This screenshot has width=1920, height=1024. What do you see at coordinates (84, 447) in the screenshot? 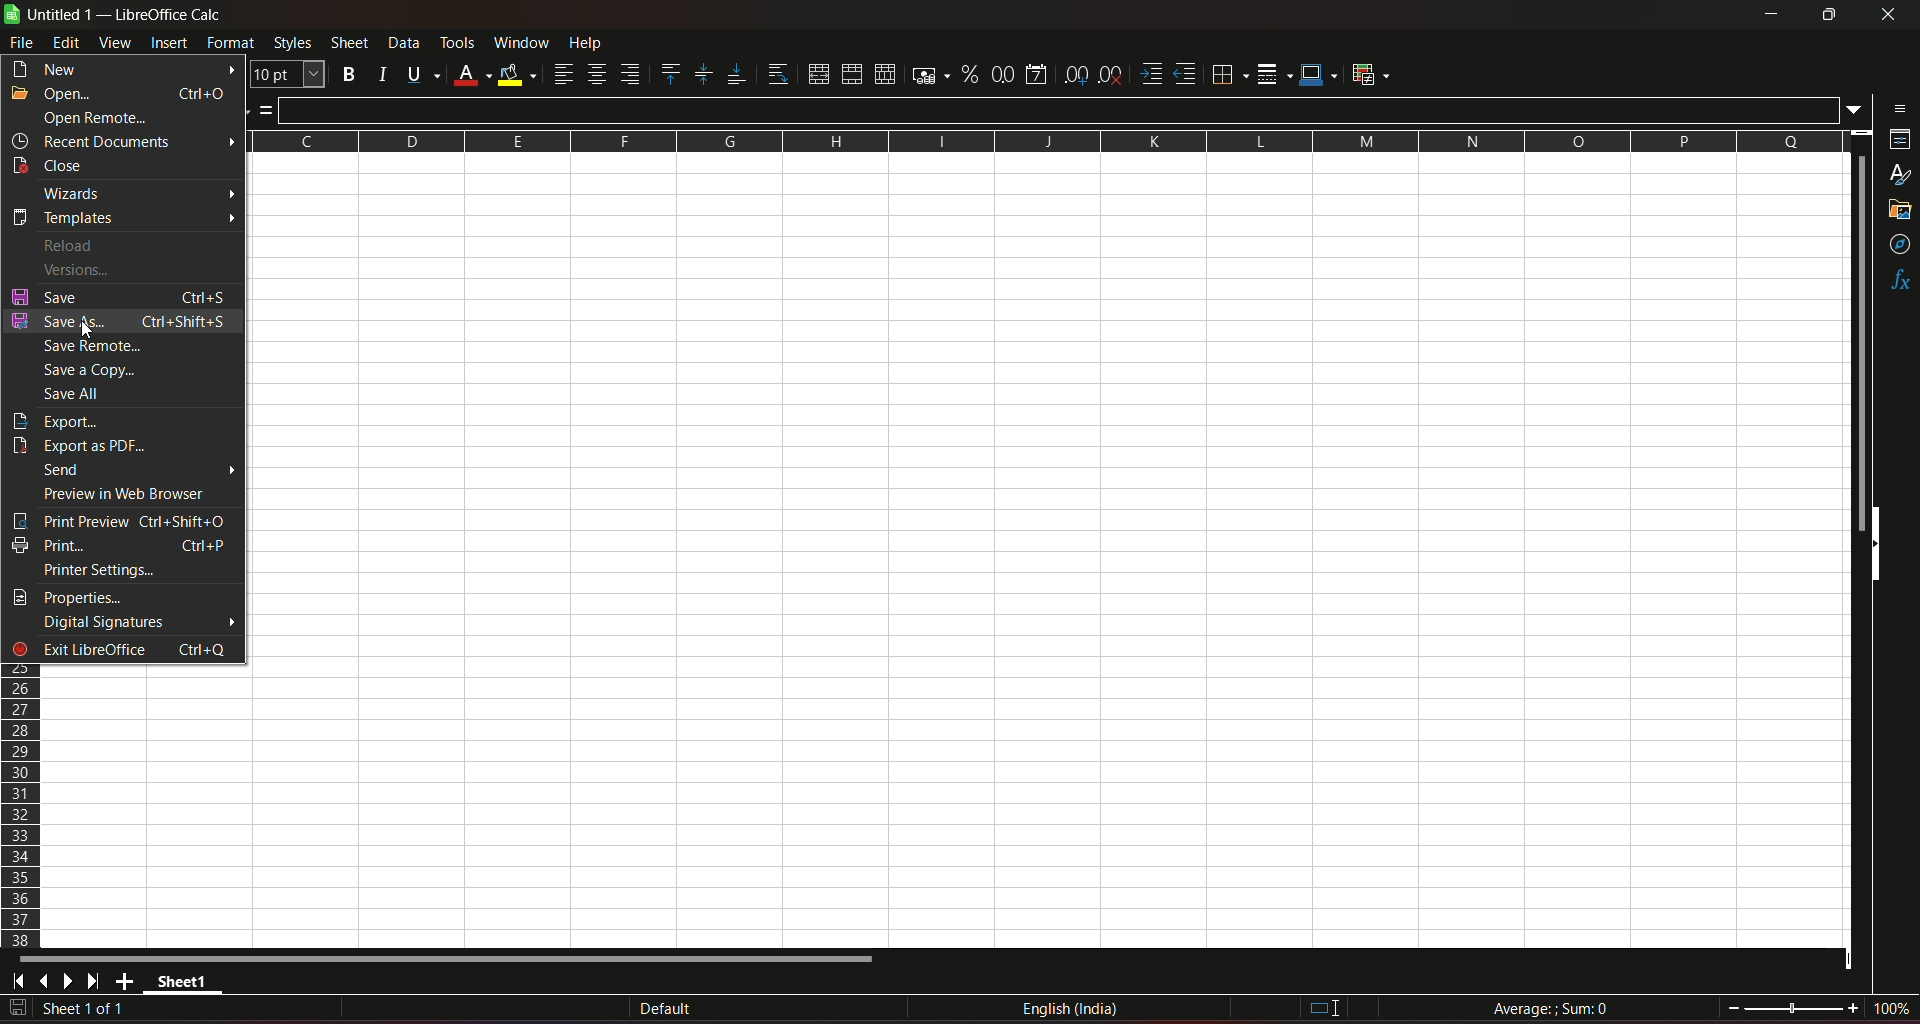
I see `export as pdf` at bounding box center [84, 447].